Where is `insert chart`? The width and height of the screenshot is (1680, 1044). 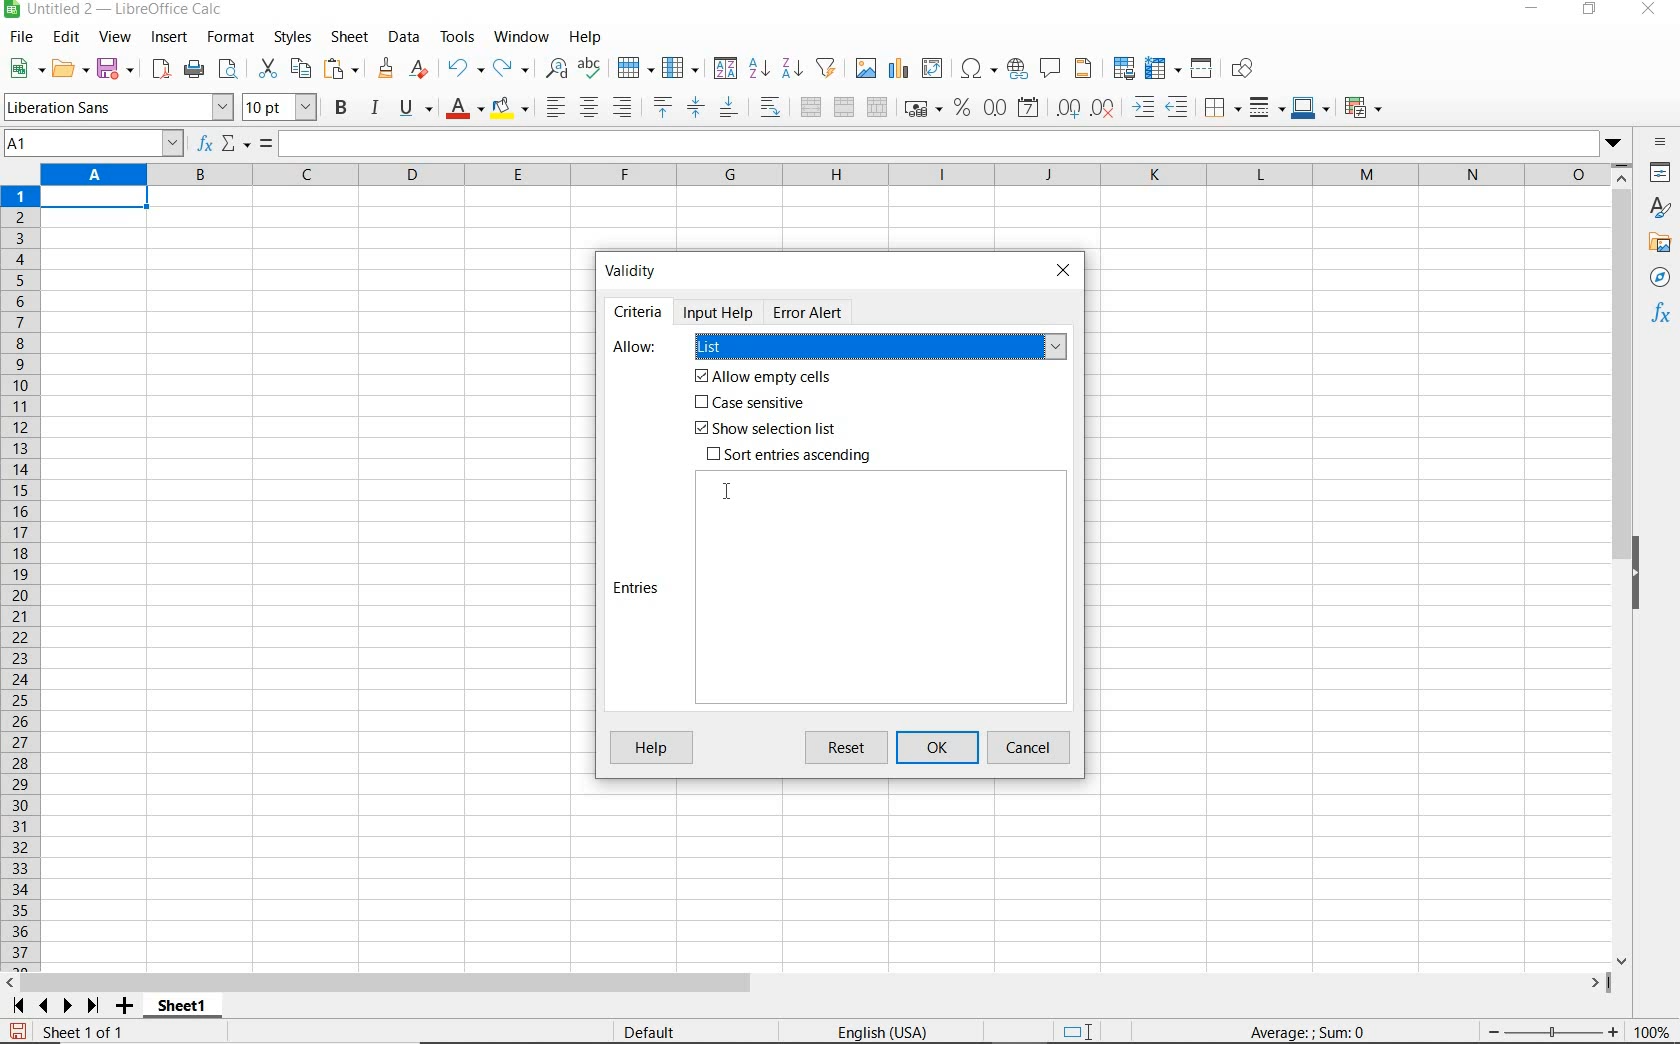
insert chart is located at coordinates (899, 69).